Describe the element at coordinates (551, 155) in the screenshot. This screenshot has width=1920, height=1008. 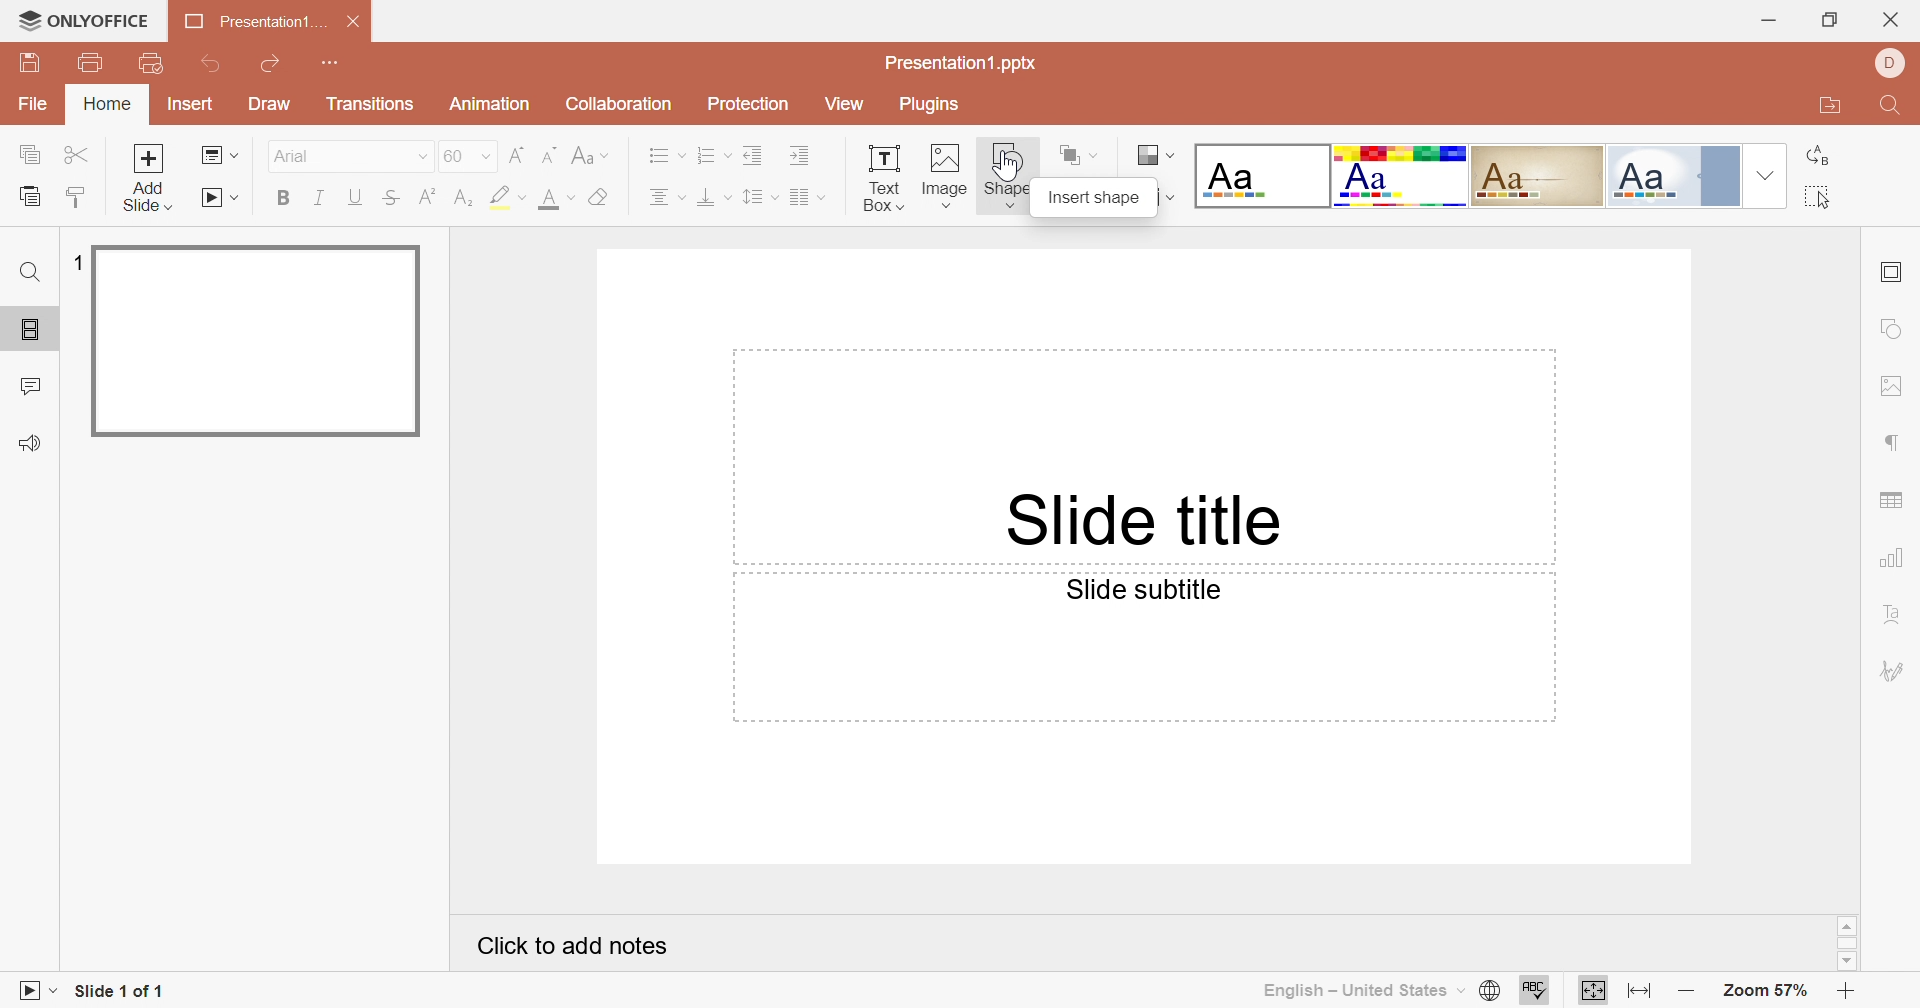
I see `Decrement font size` at that location.